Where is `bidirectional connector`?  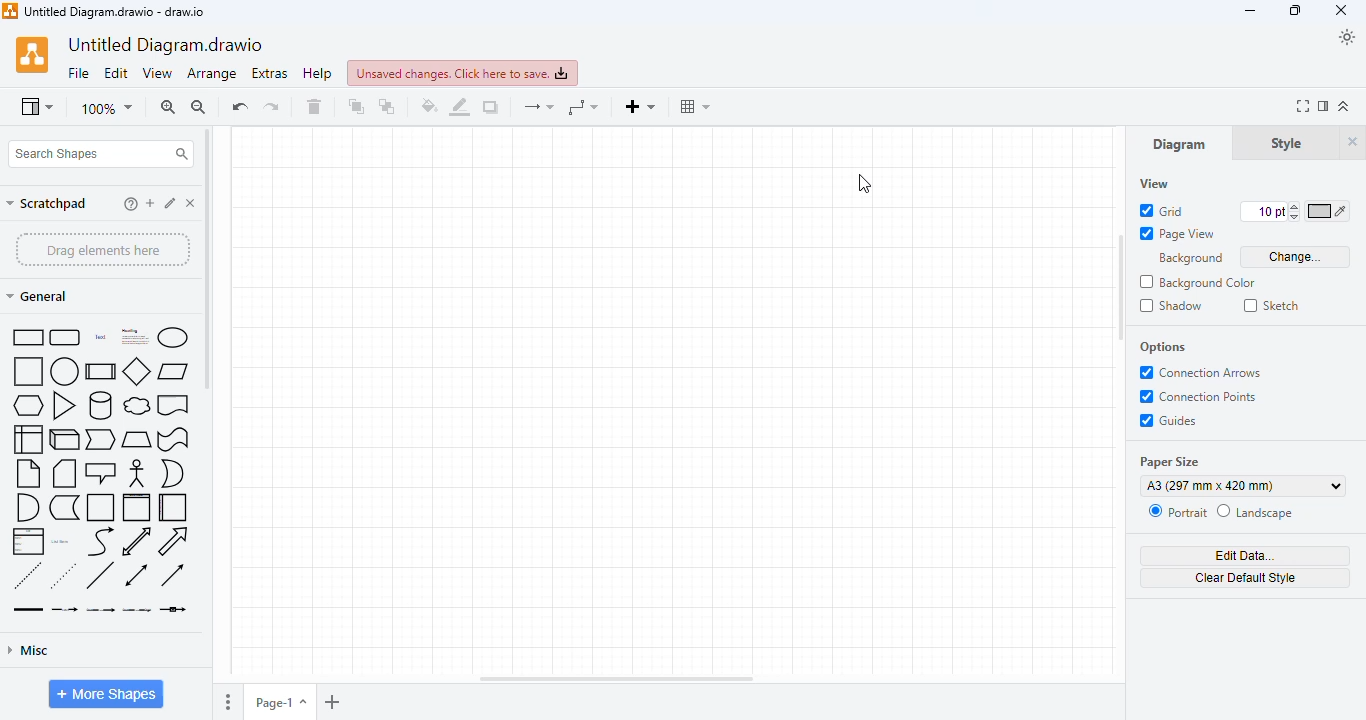 bidirectional connector is located at coordinates (136, 575).